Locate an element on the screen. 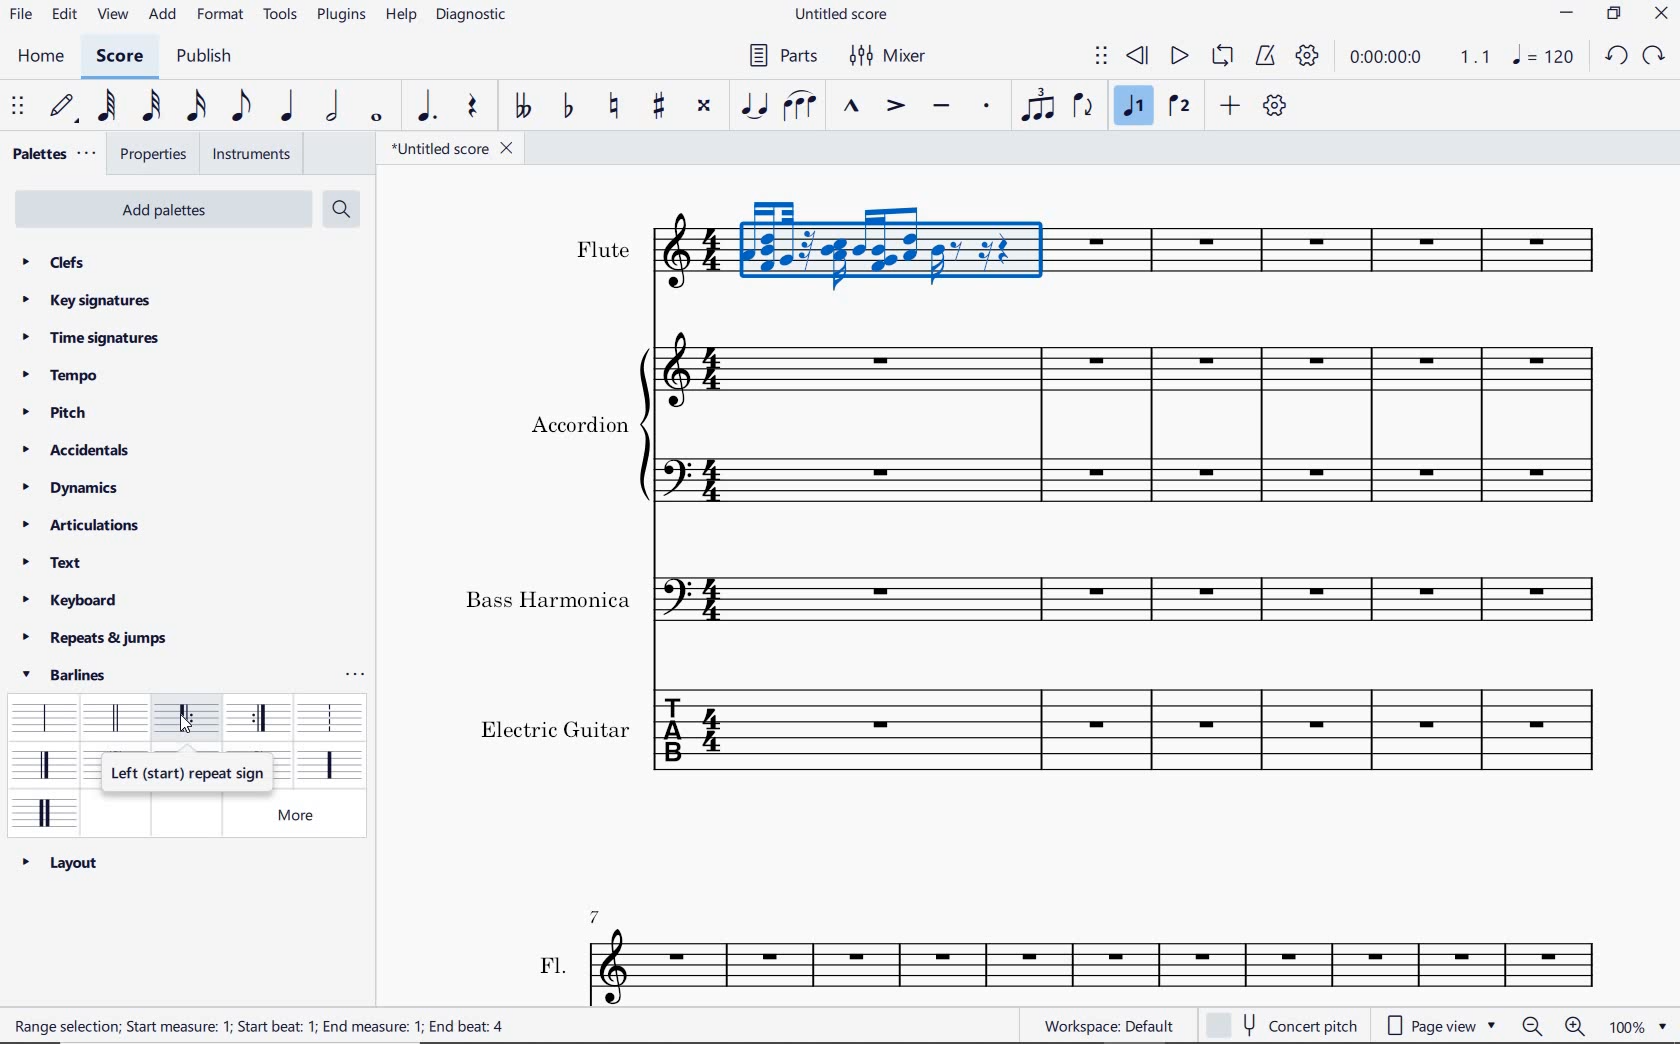  Instrument: Flute is located at coordinates (1142, 259).